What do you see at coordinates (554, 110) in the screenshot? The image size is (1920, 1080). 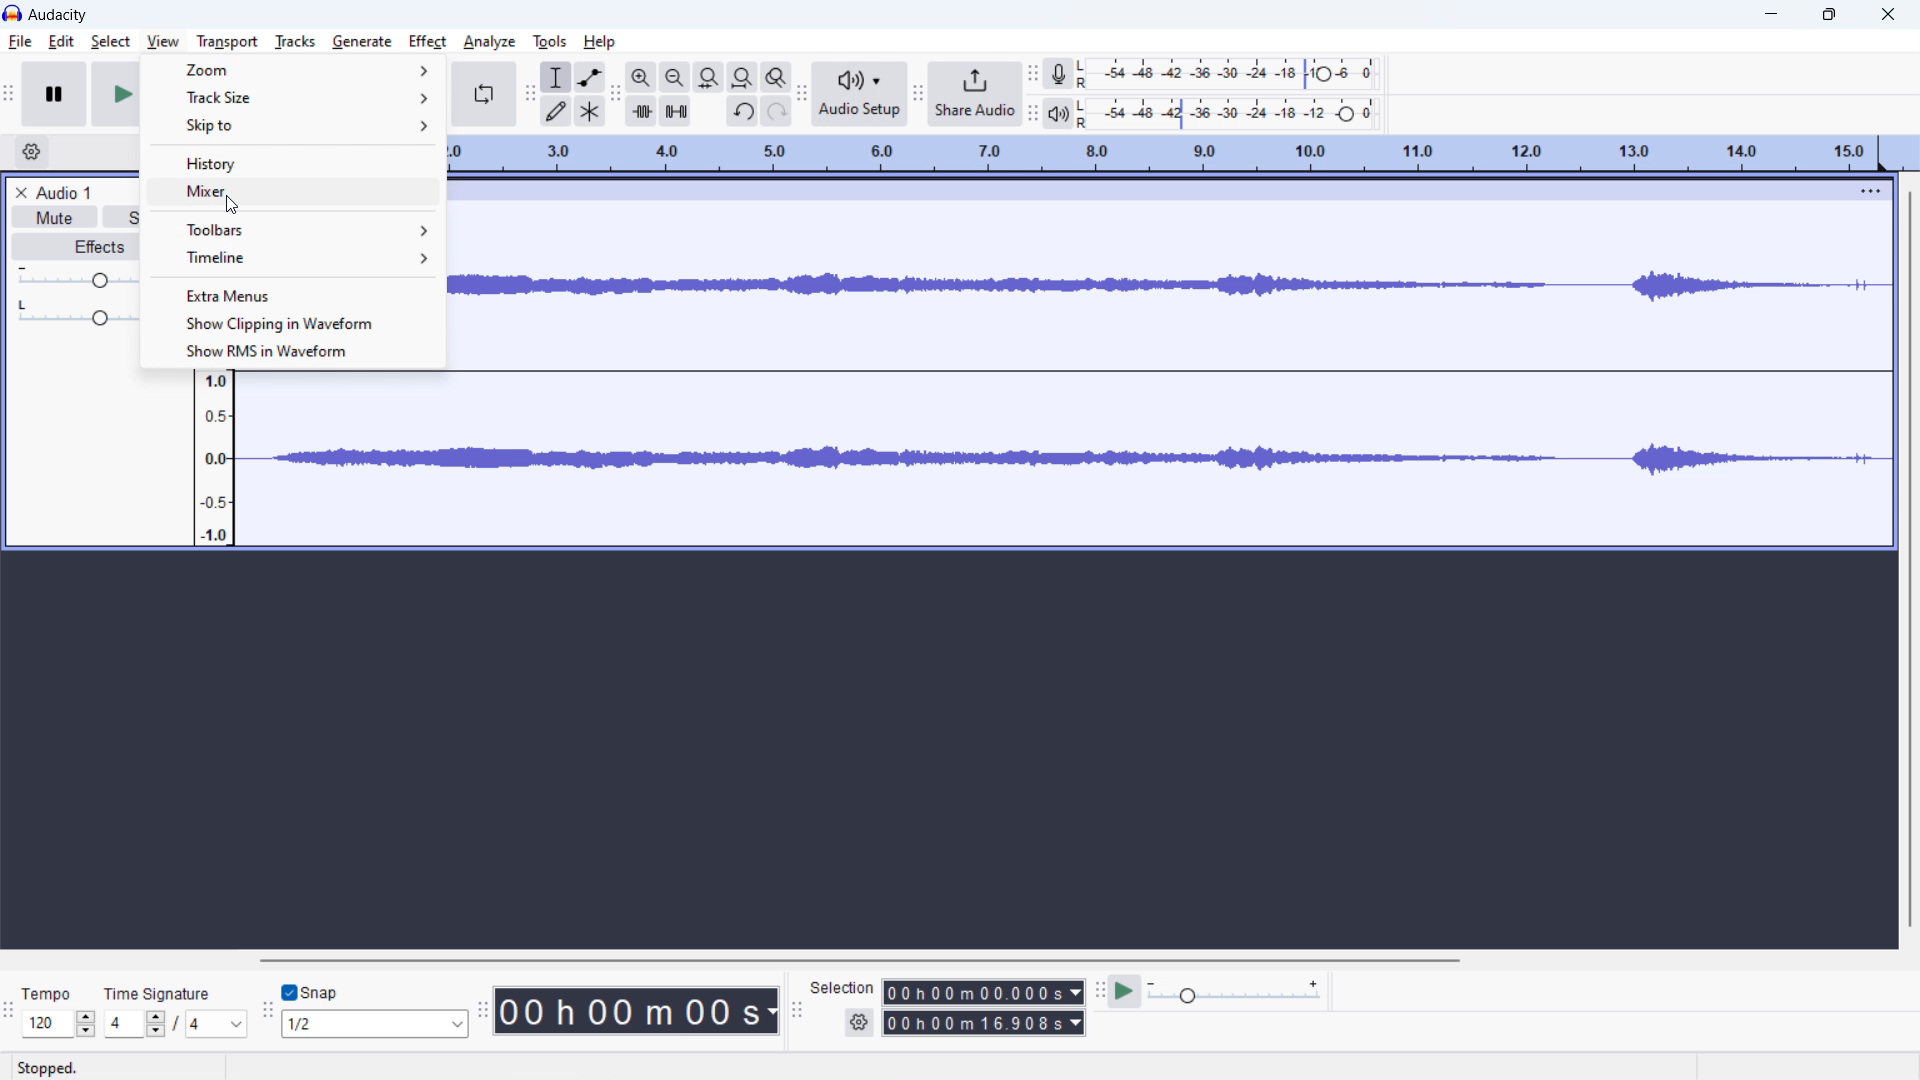 I see `draw tool` at bounding box center [554, 110].